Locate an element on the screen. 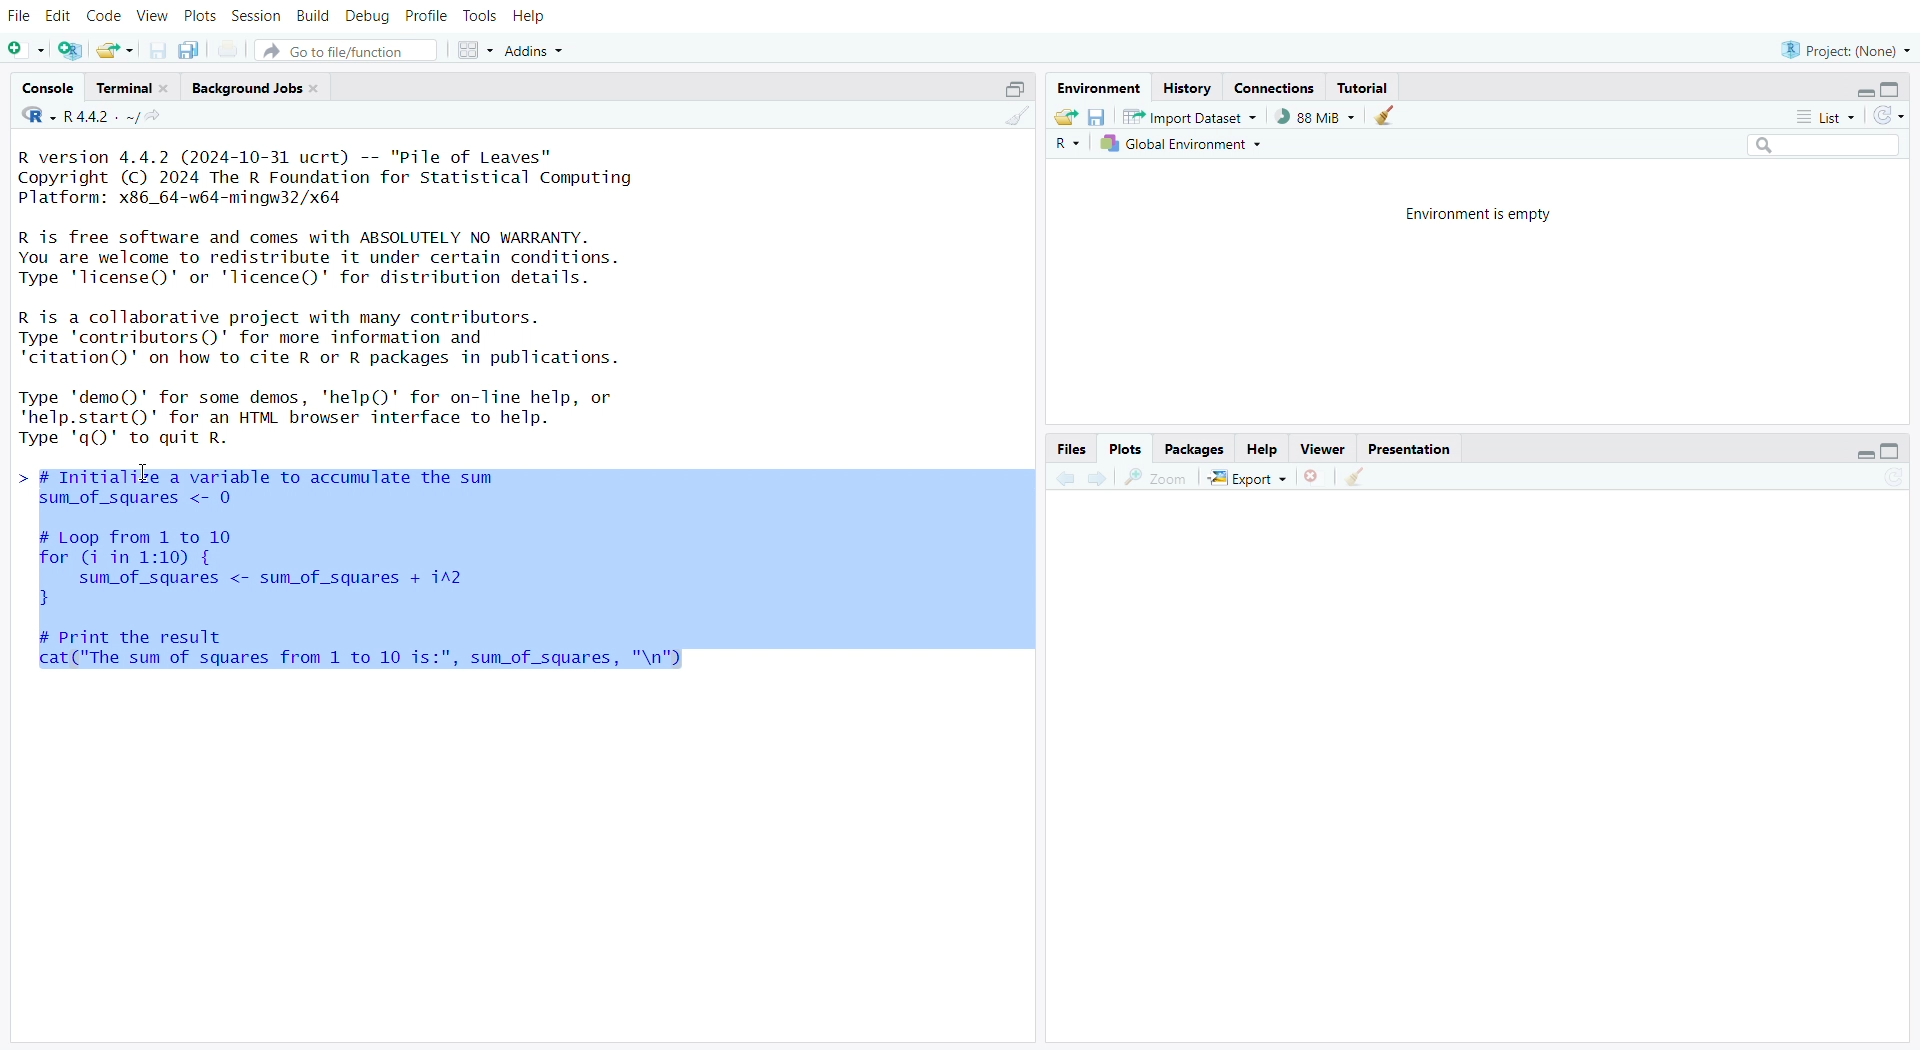 This screenshot has height=1050, width=1920. save all open documents is located at coordinates (189, 50).